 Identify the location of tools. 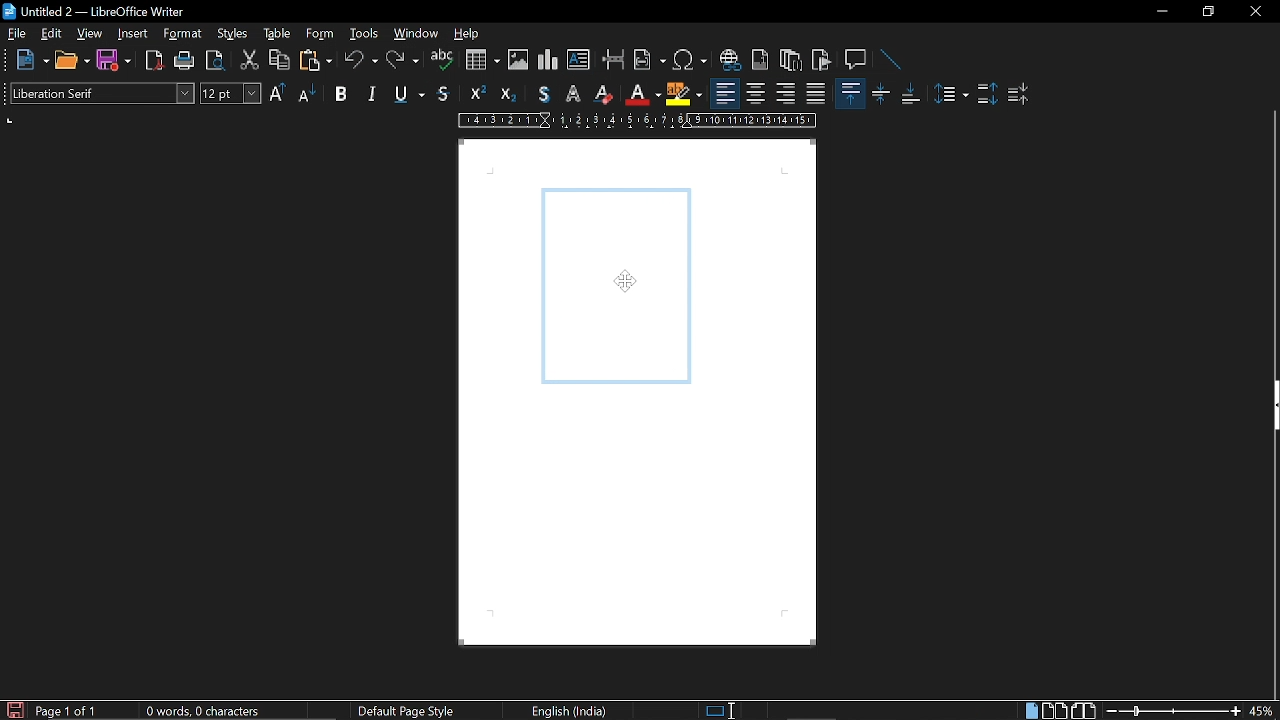
(362, 35).